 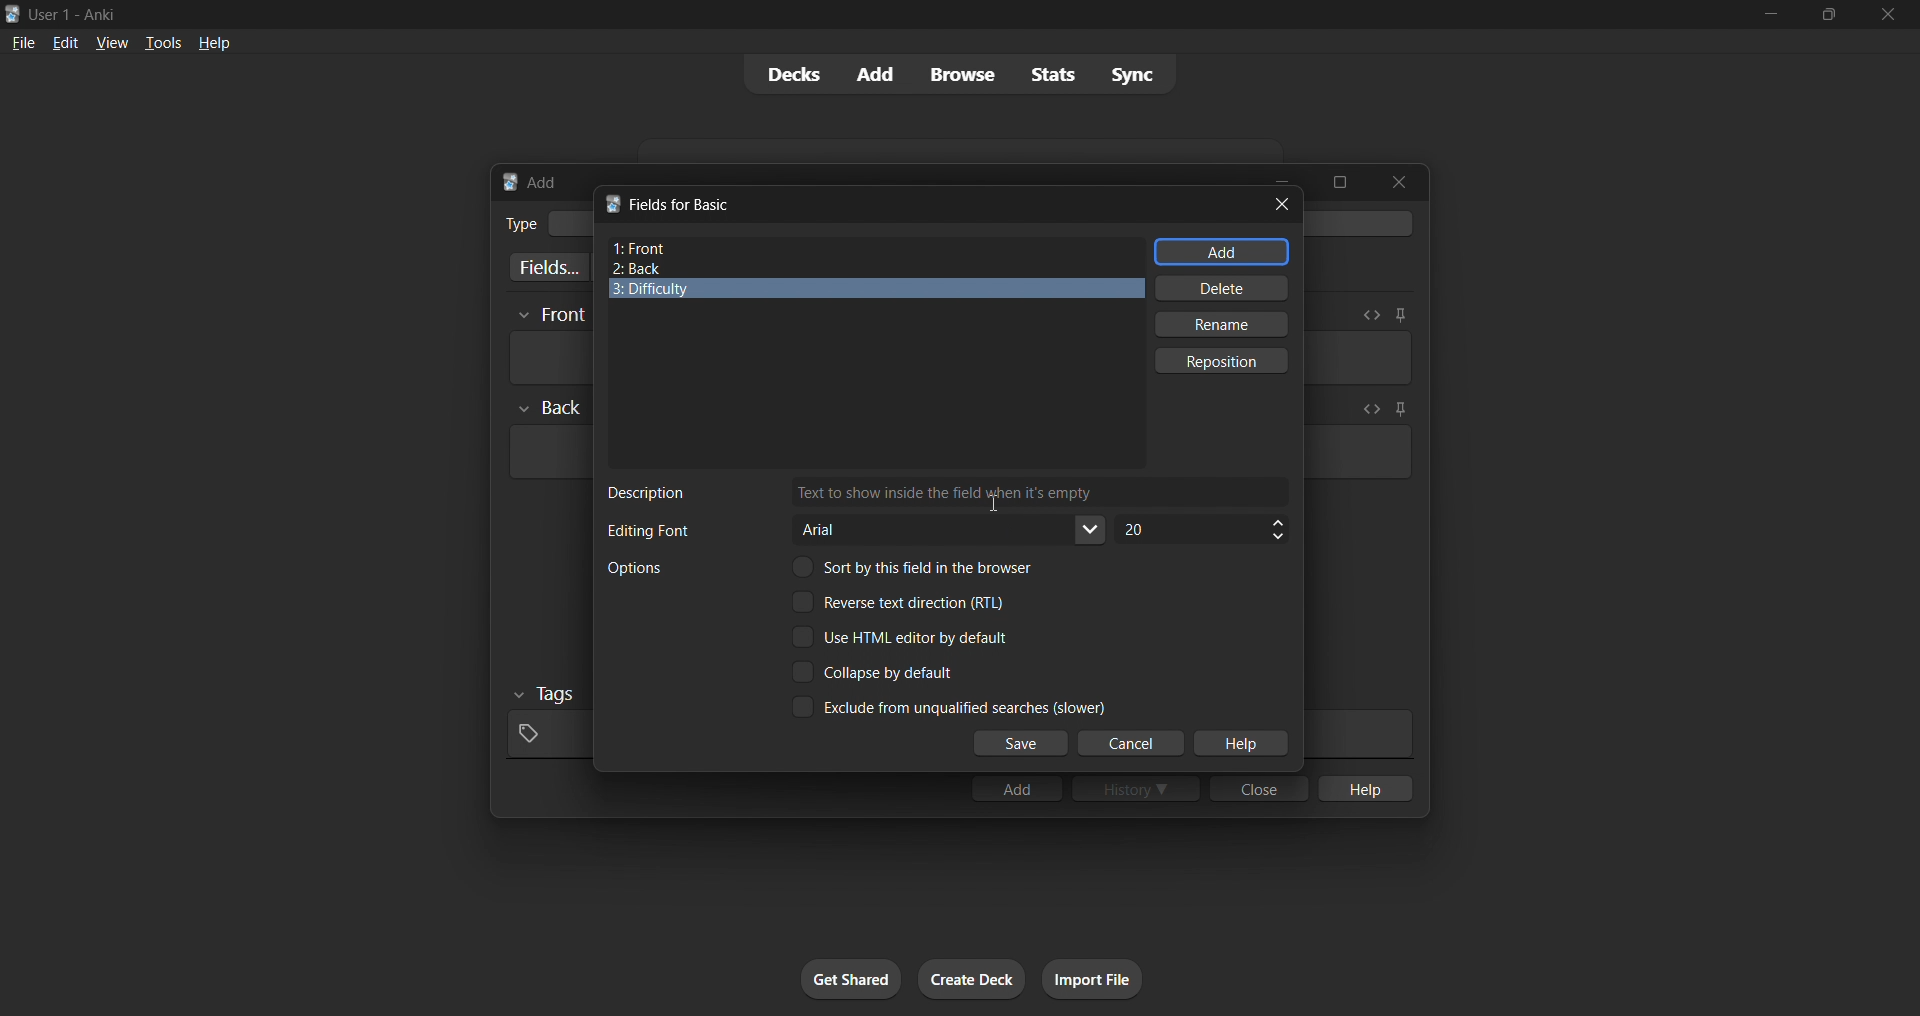 I want to click on close, so click(x=1259, y=788).